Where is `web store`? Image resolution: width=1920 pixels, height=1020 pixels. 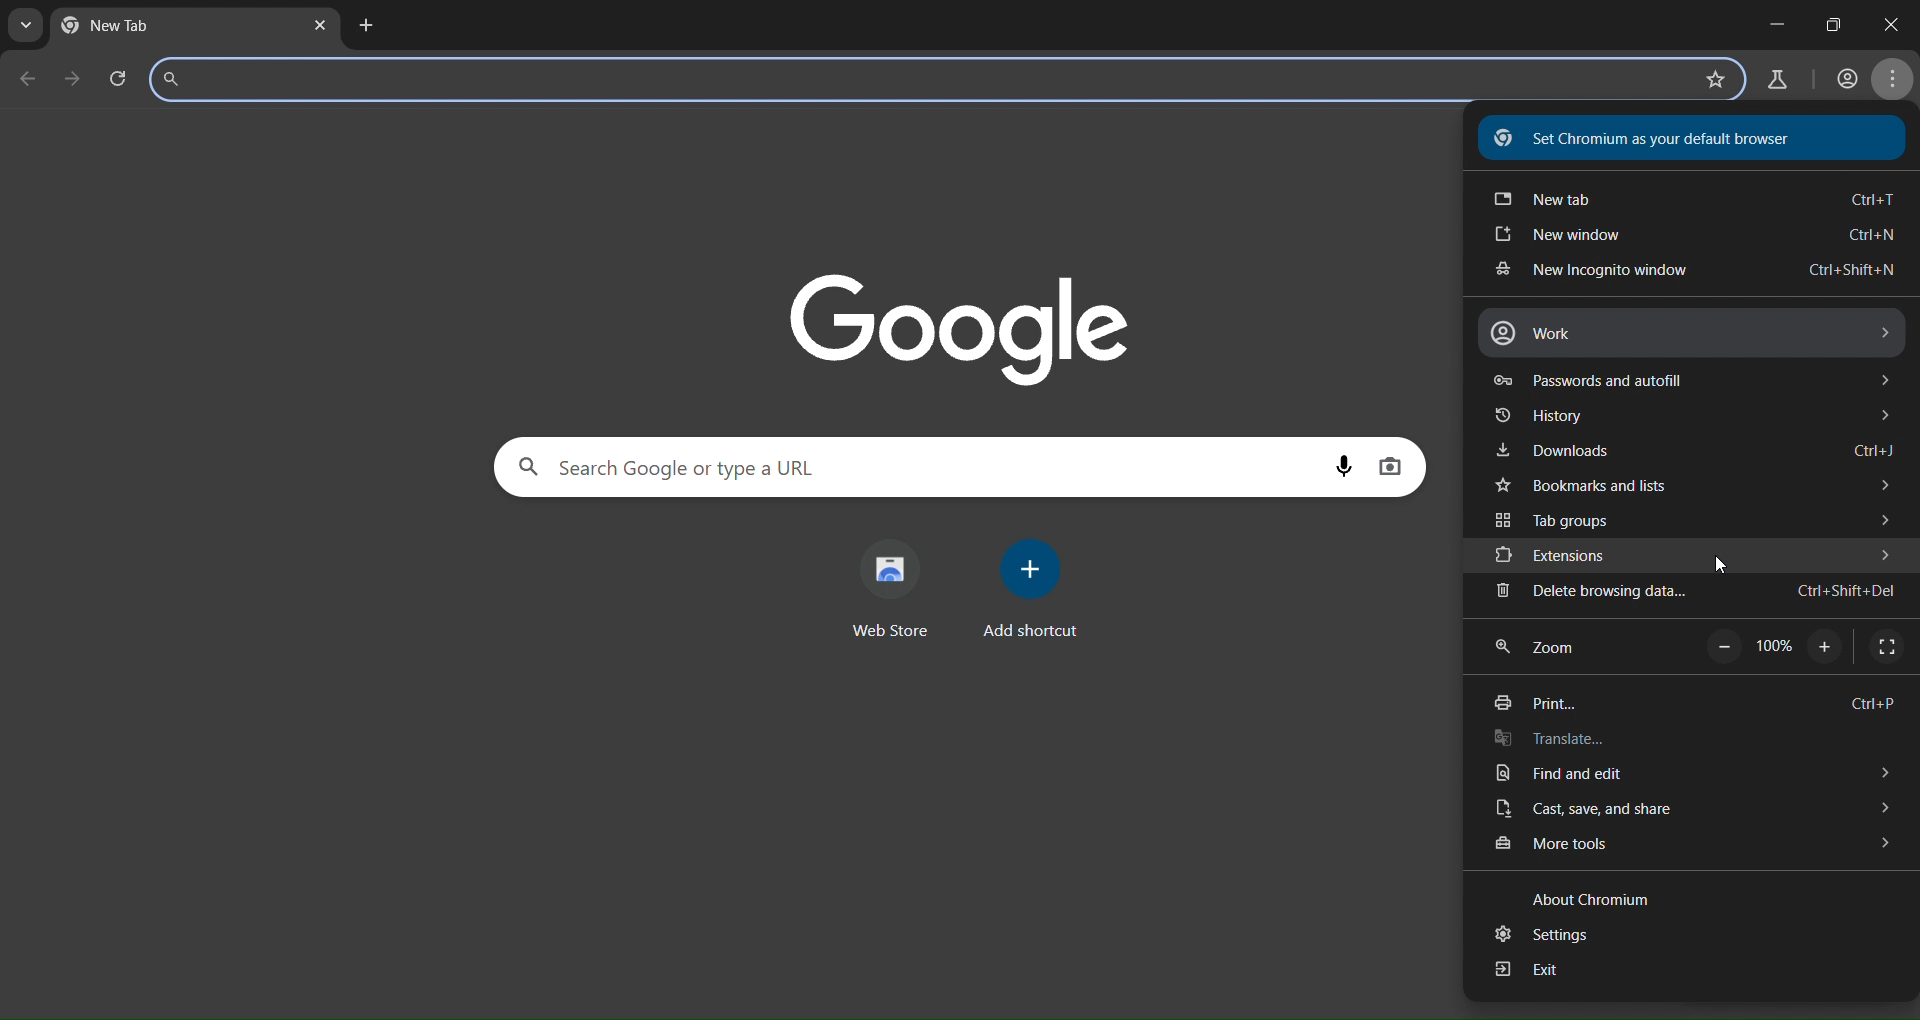 web store is located at coordinates (893, 582).